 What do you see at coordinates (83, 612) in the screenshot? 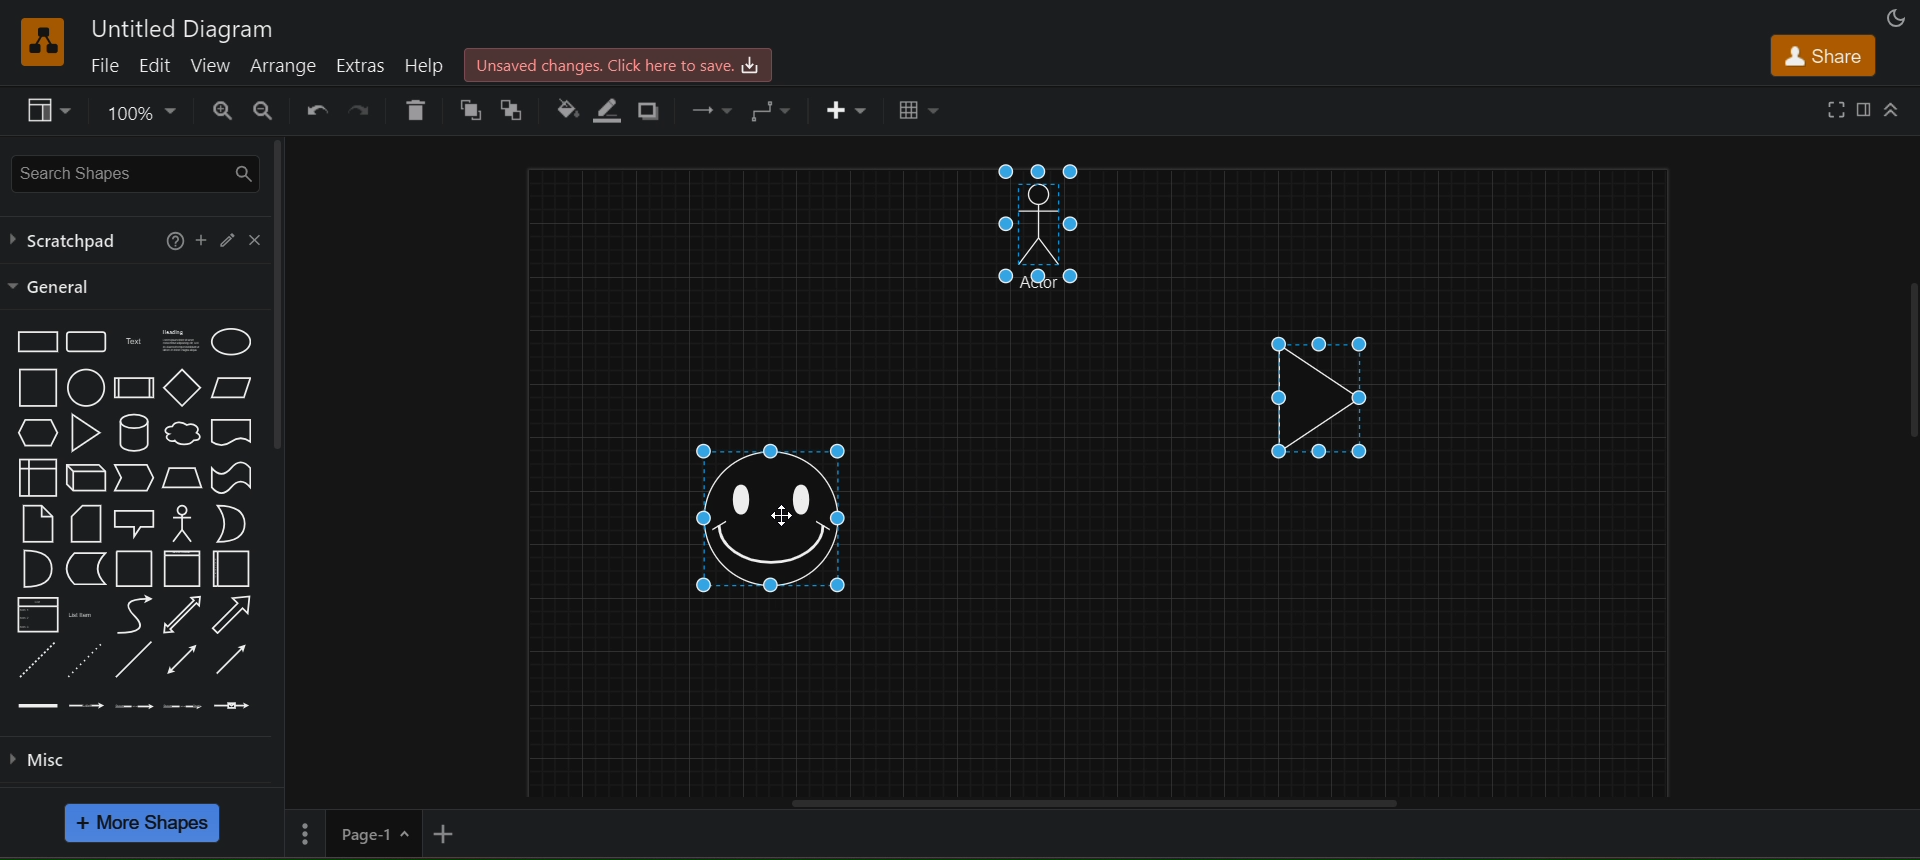
I see `list items` at bounding box center [83, 612].